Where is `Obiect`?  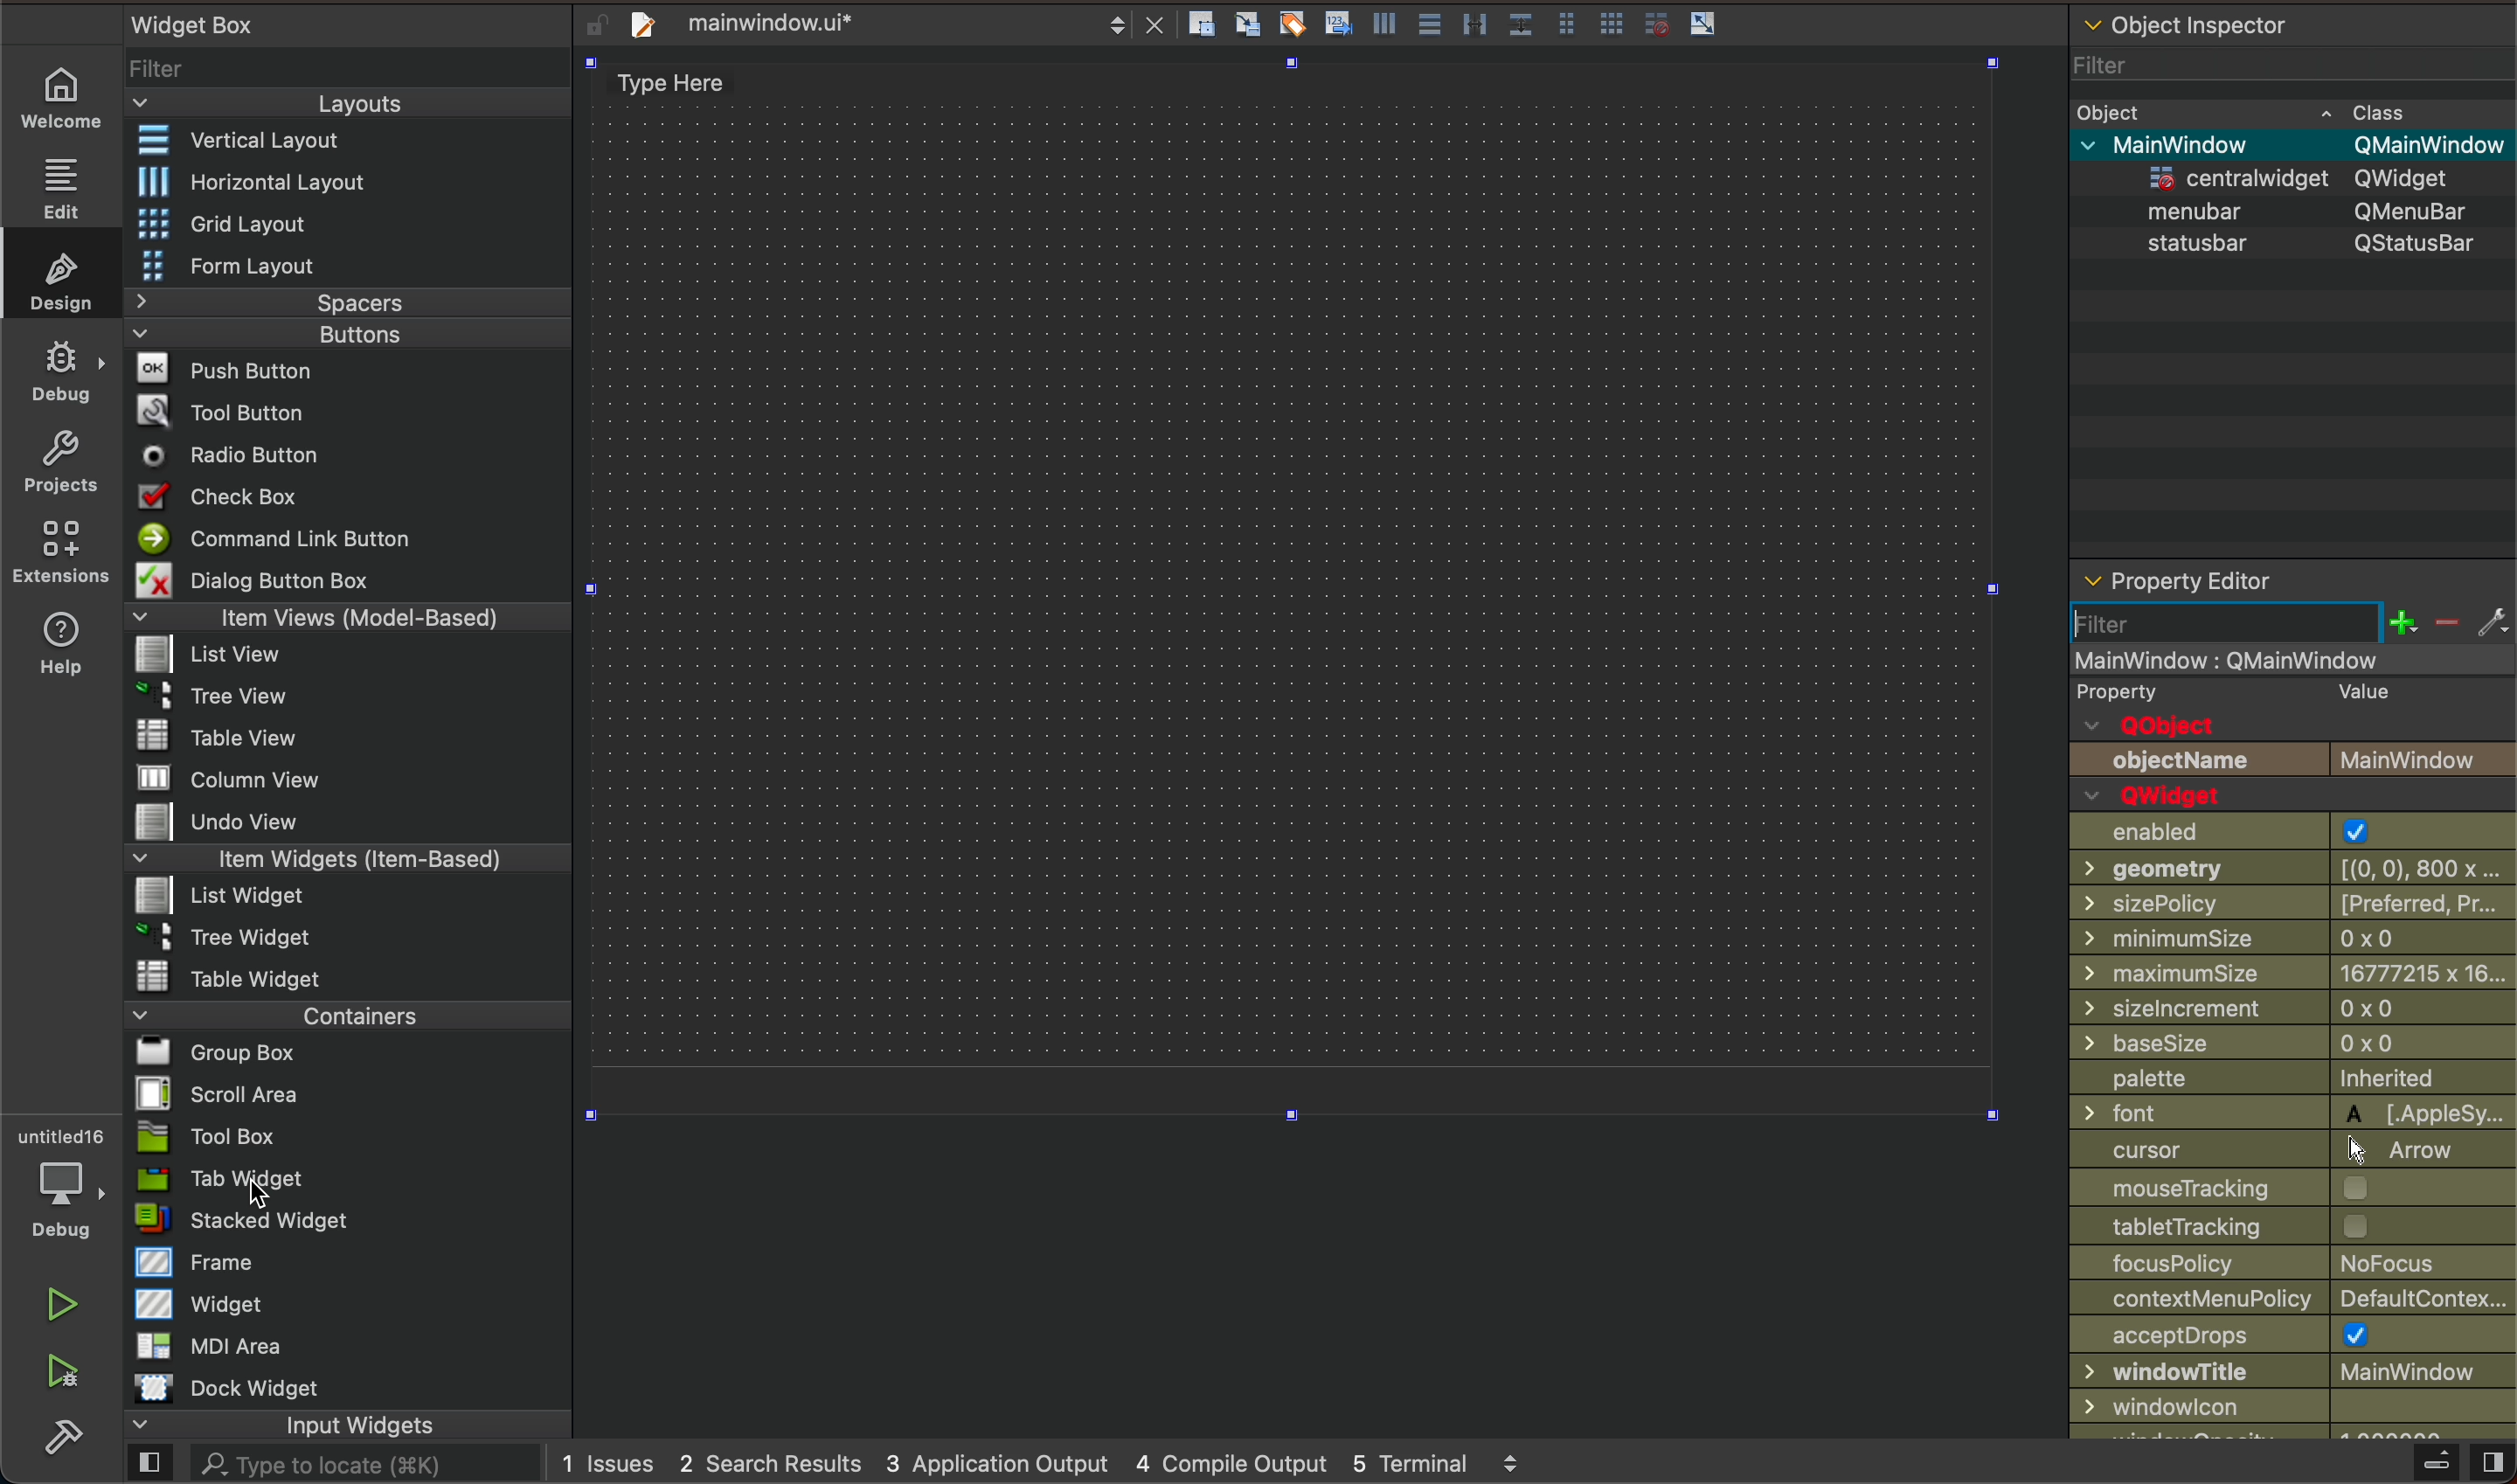 Obiect is located at coordinates (2109, 108).